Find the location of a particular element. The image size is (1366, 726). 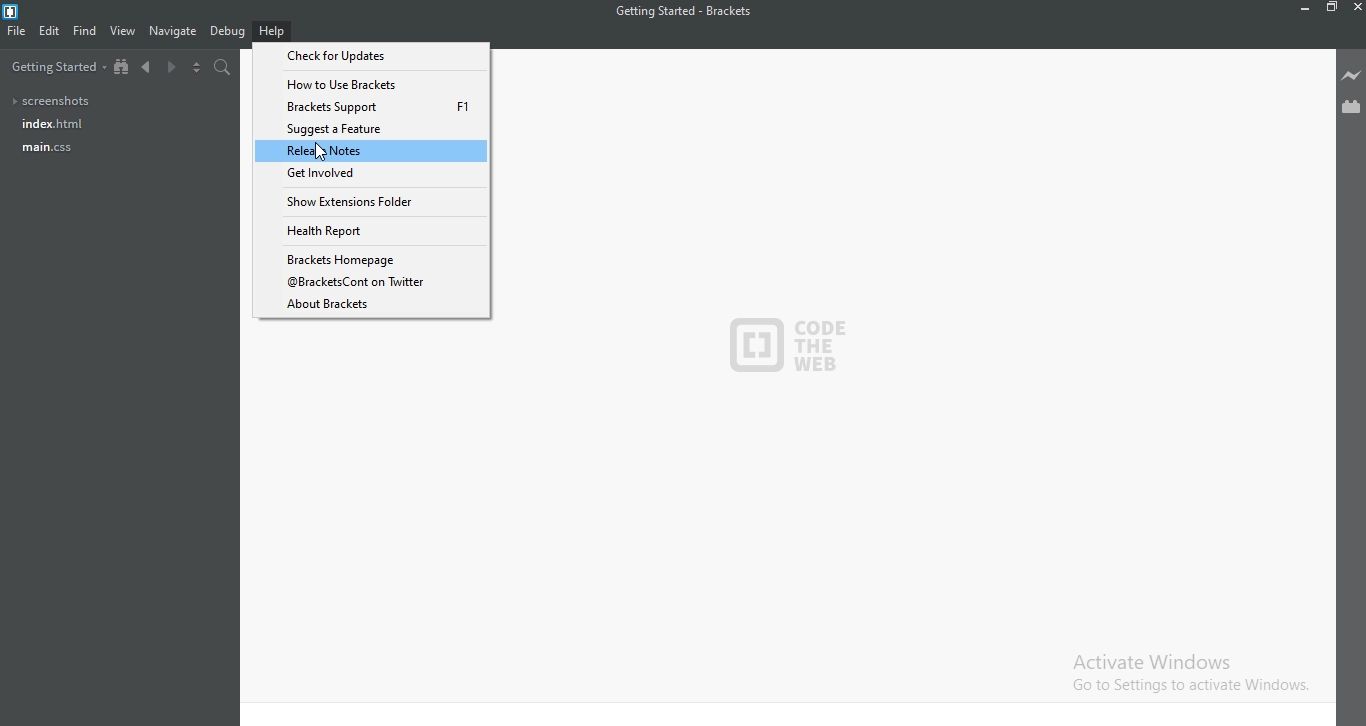

Health Report is located at coordinates (372, 232).